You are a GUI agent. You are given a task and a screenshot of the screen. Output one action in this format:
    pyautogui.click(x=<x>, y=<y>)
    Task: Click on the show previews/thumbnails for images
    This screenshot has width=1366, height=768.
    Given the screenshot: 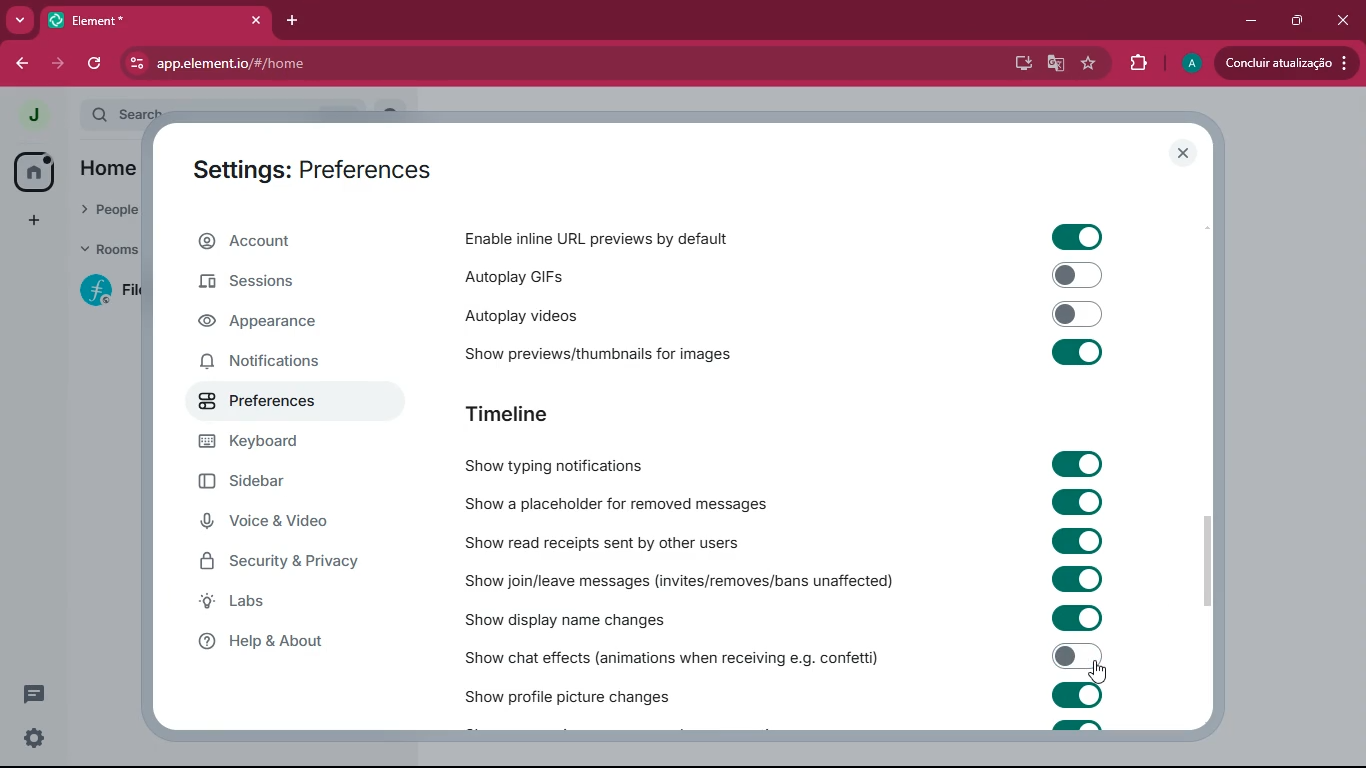 What is the action you would take?
    pyautogui.click(x=616, y=350)
    